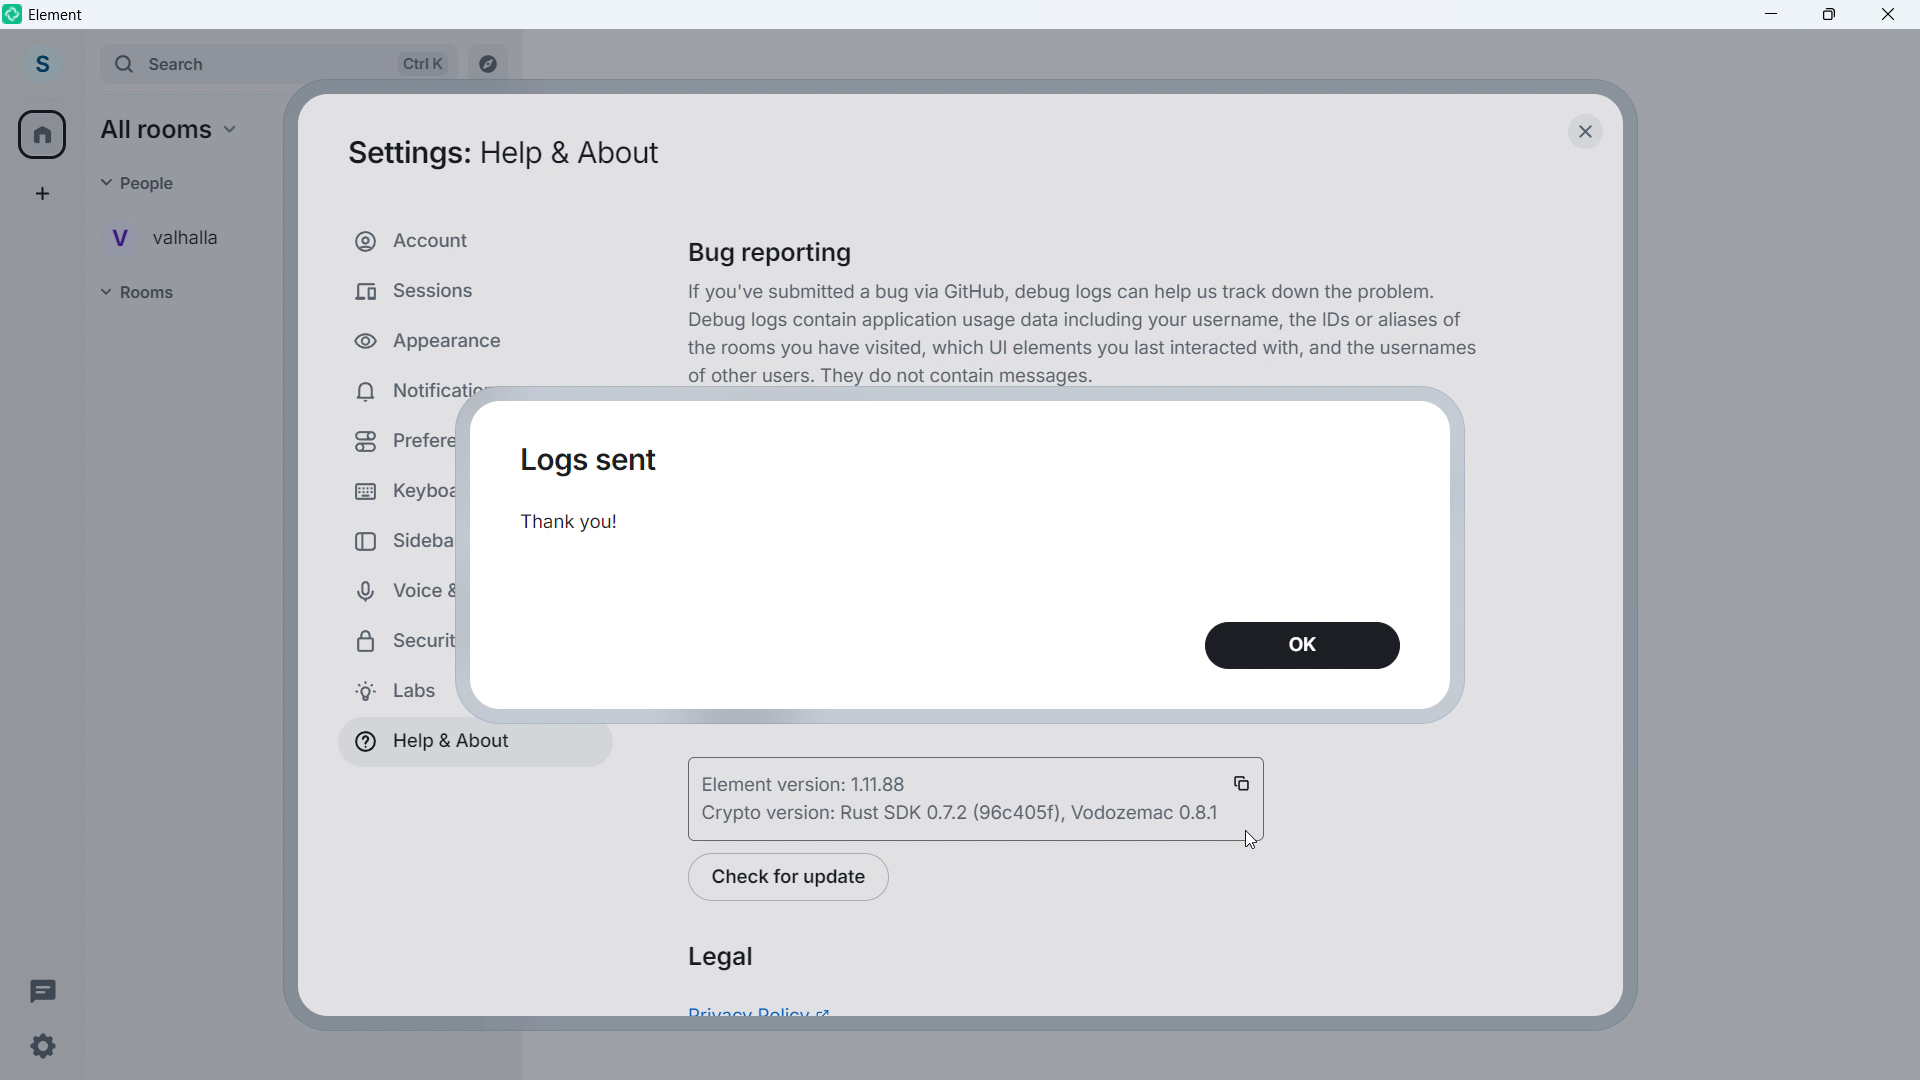 Image resolution: width=1920 pixels, height=1080 pixels. Describe the element at coordinates (430, 743) in the screenshot. I see `Help and about ` at that location.